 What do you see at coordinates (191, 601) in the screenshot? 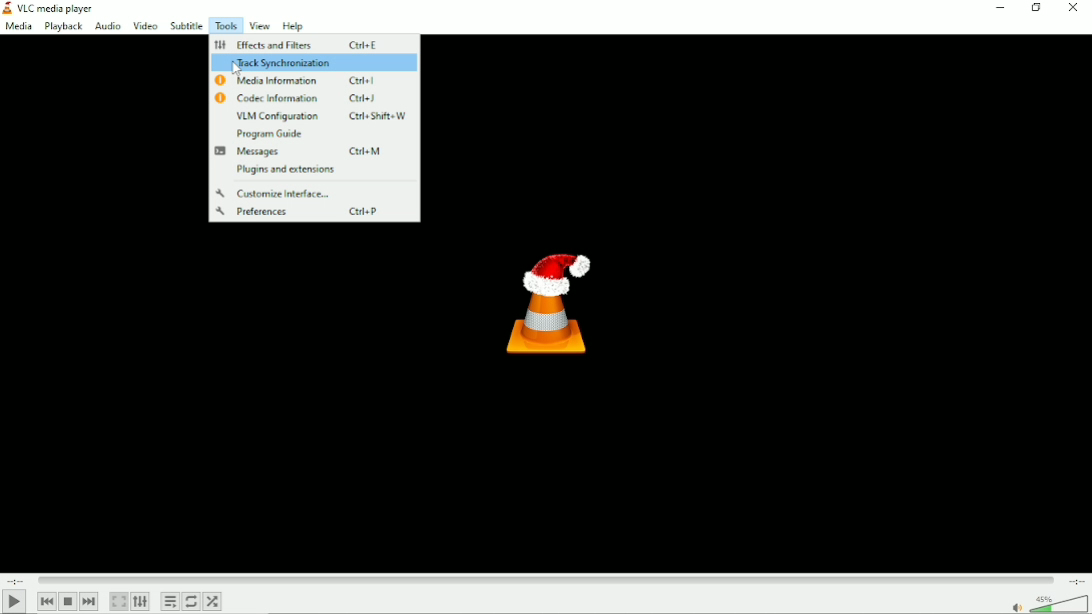
I see `Toggle between loop all, loop one and no loop` at bounding box center [191, 601].